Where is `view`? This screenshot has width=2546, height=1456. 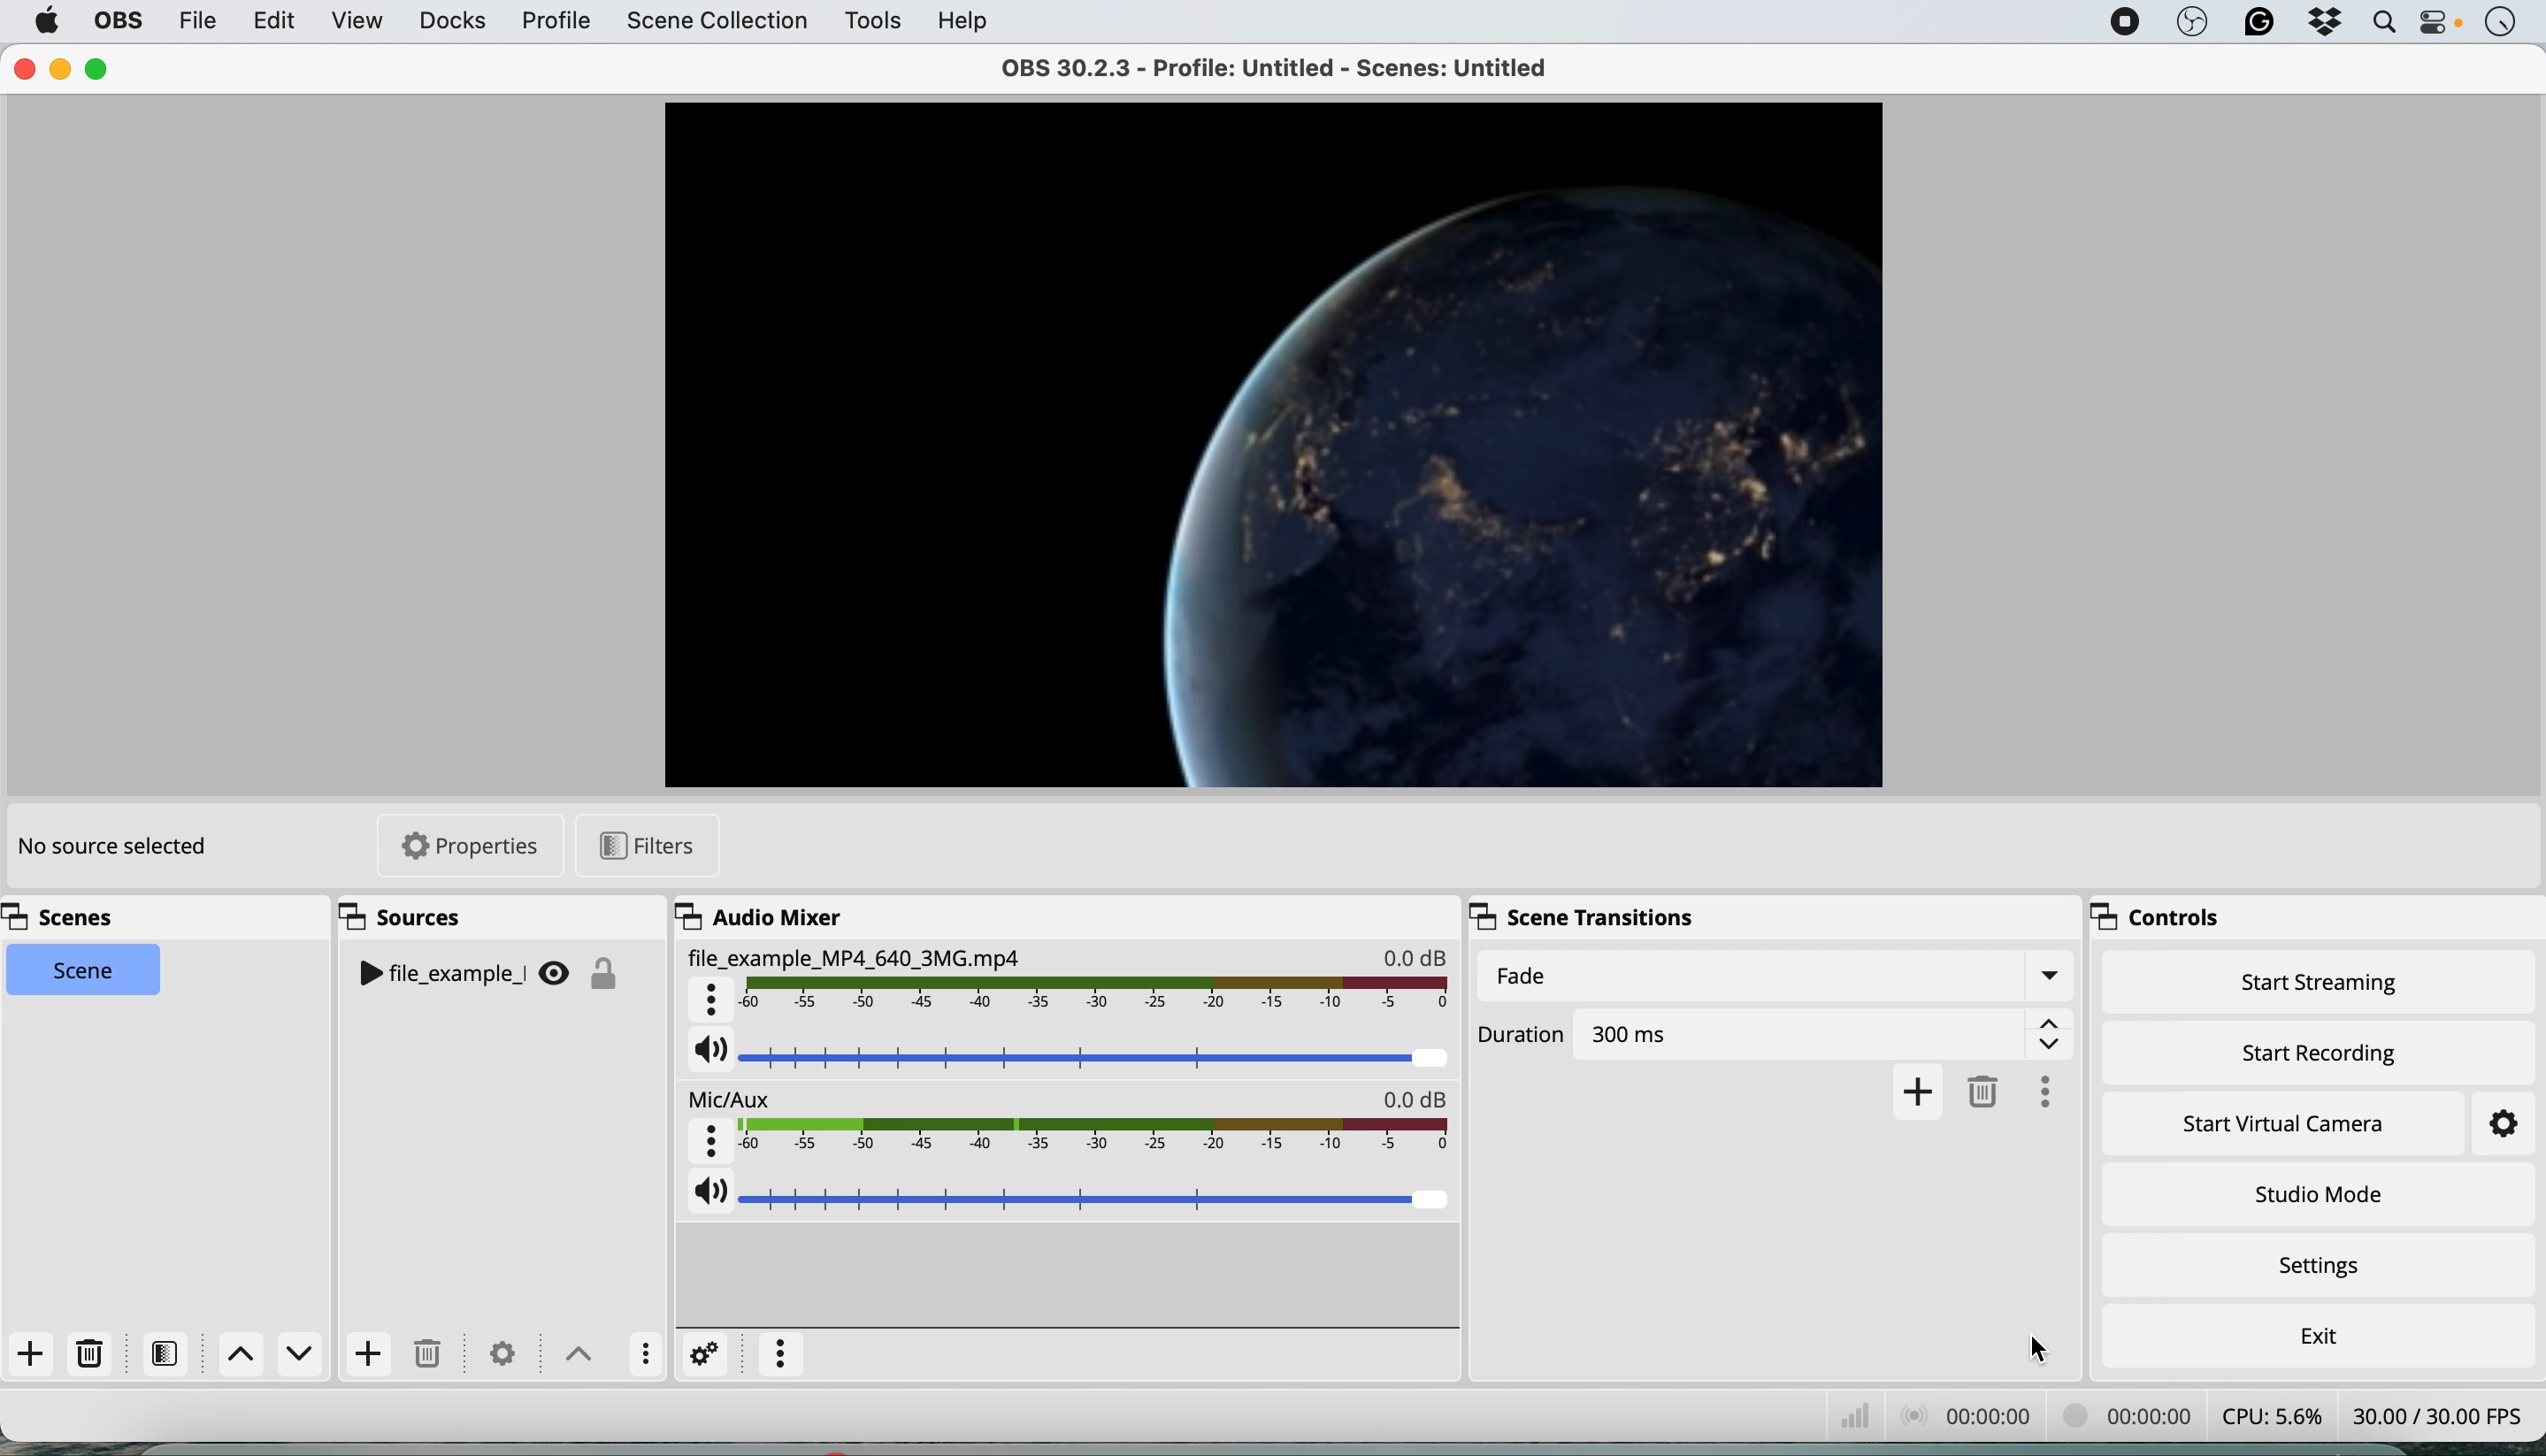 view is located at coordinates (357, 23).